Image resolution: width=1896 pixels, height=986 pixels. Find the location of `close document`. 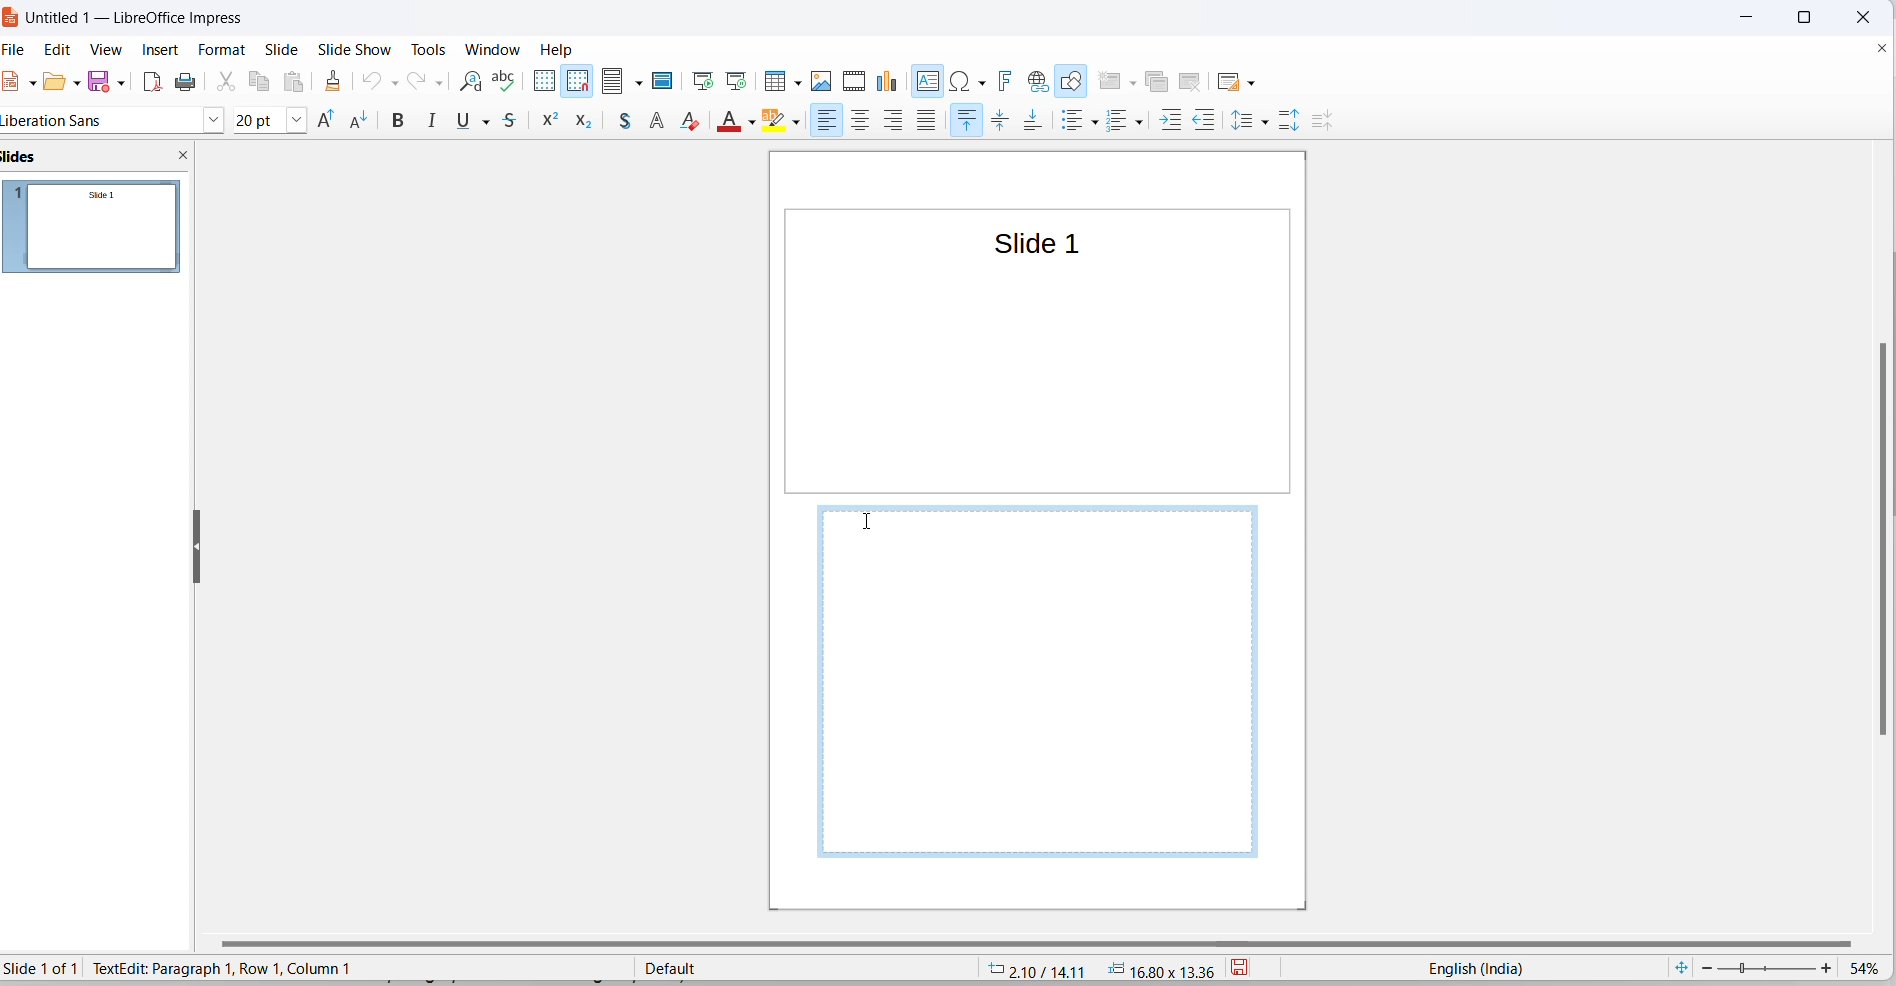

close document is located at coordinates (1882, 49).